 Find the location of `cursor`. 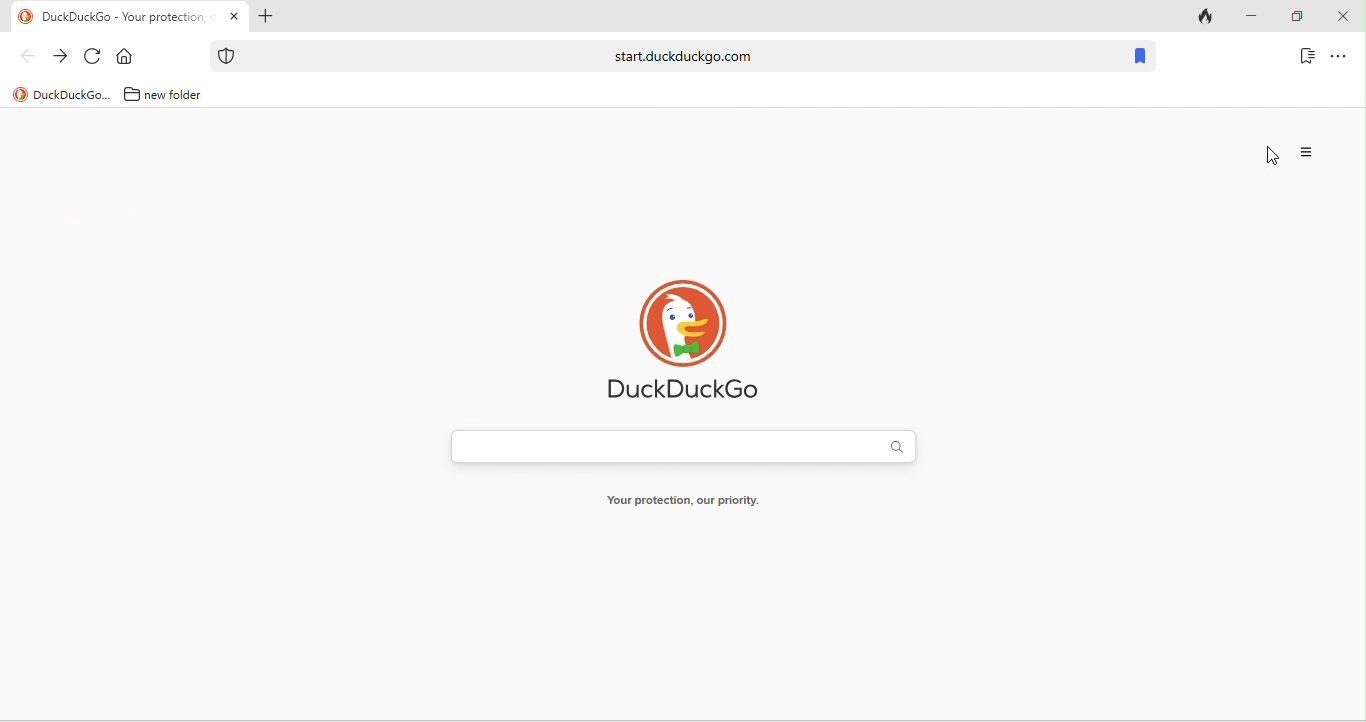

cursor is located at coordinates (1270, 157).